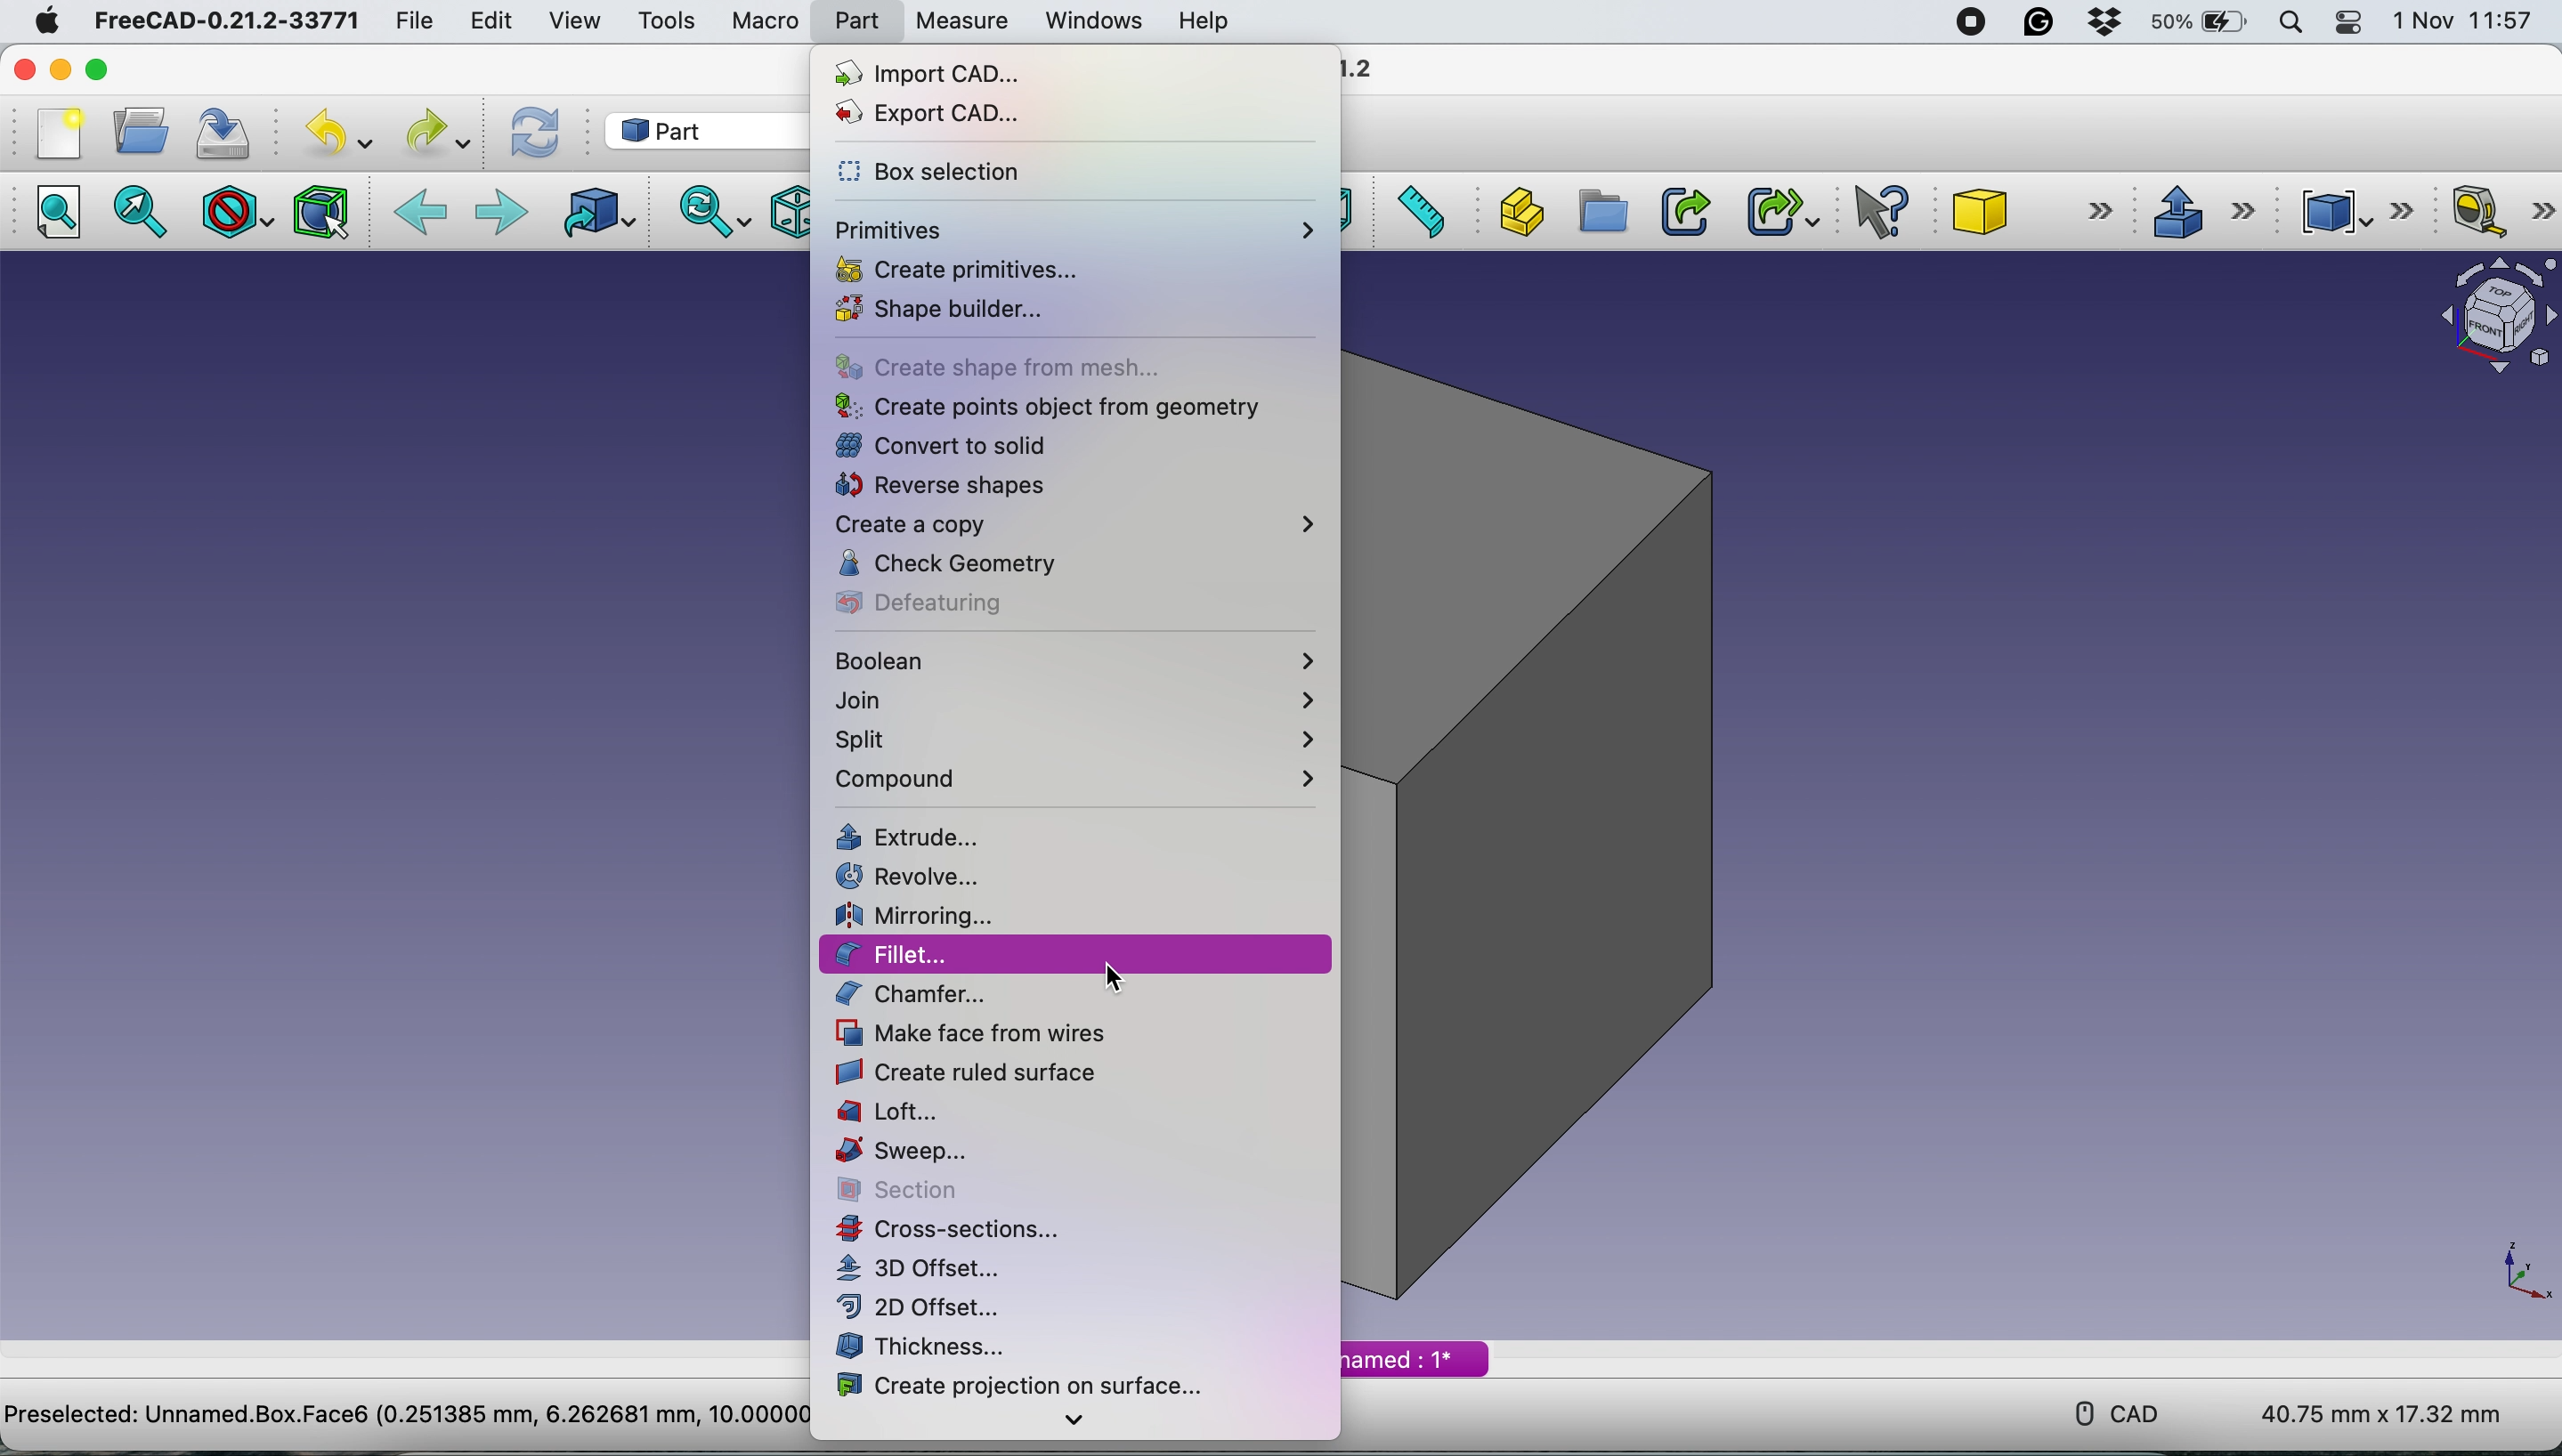  Describe the element at coordinates (1075, 526) in the screenshot. I see `create a copy` at that location.